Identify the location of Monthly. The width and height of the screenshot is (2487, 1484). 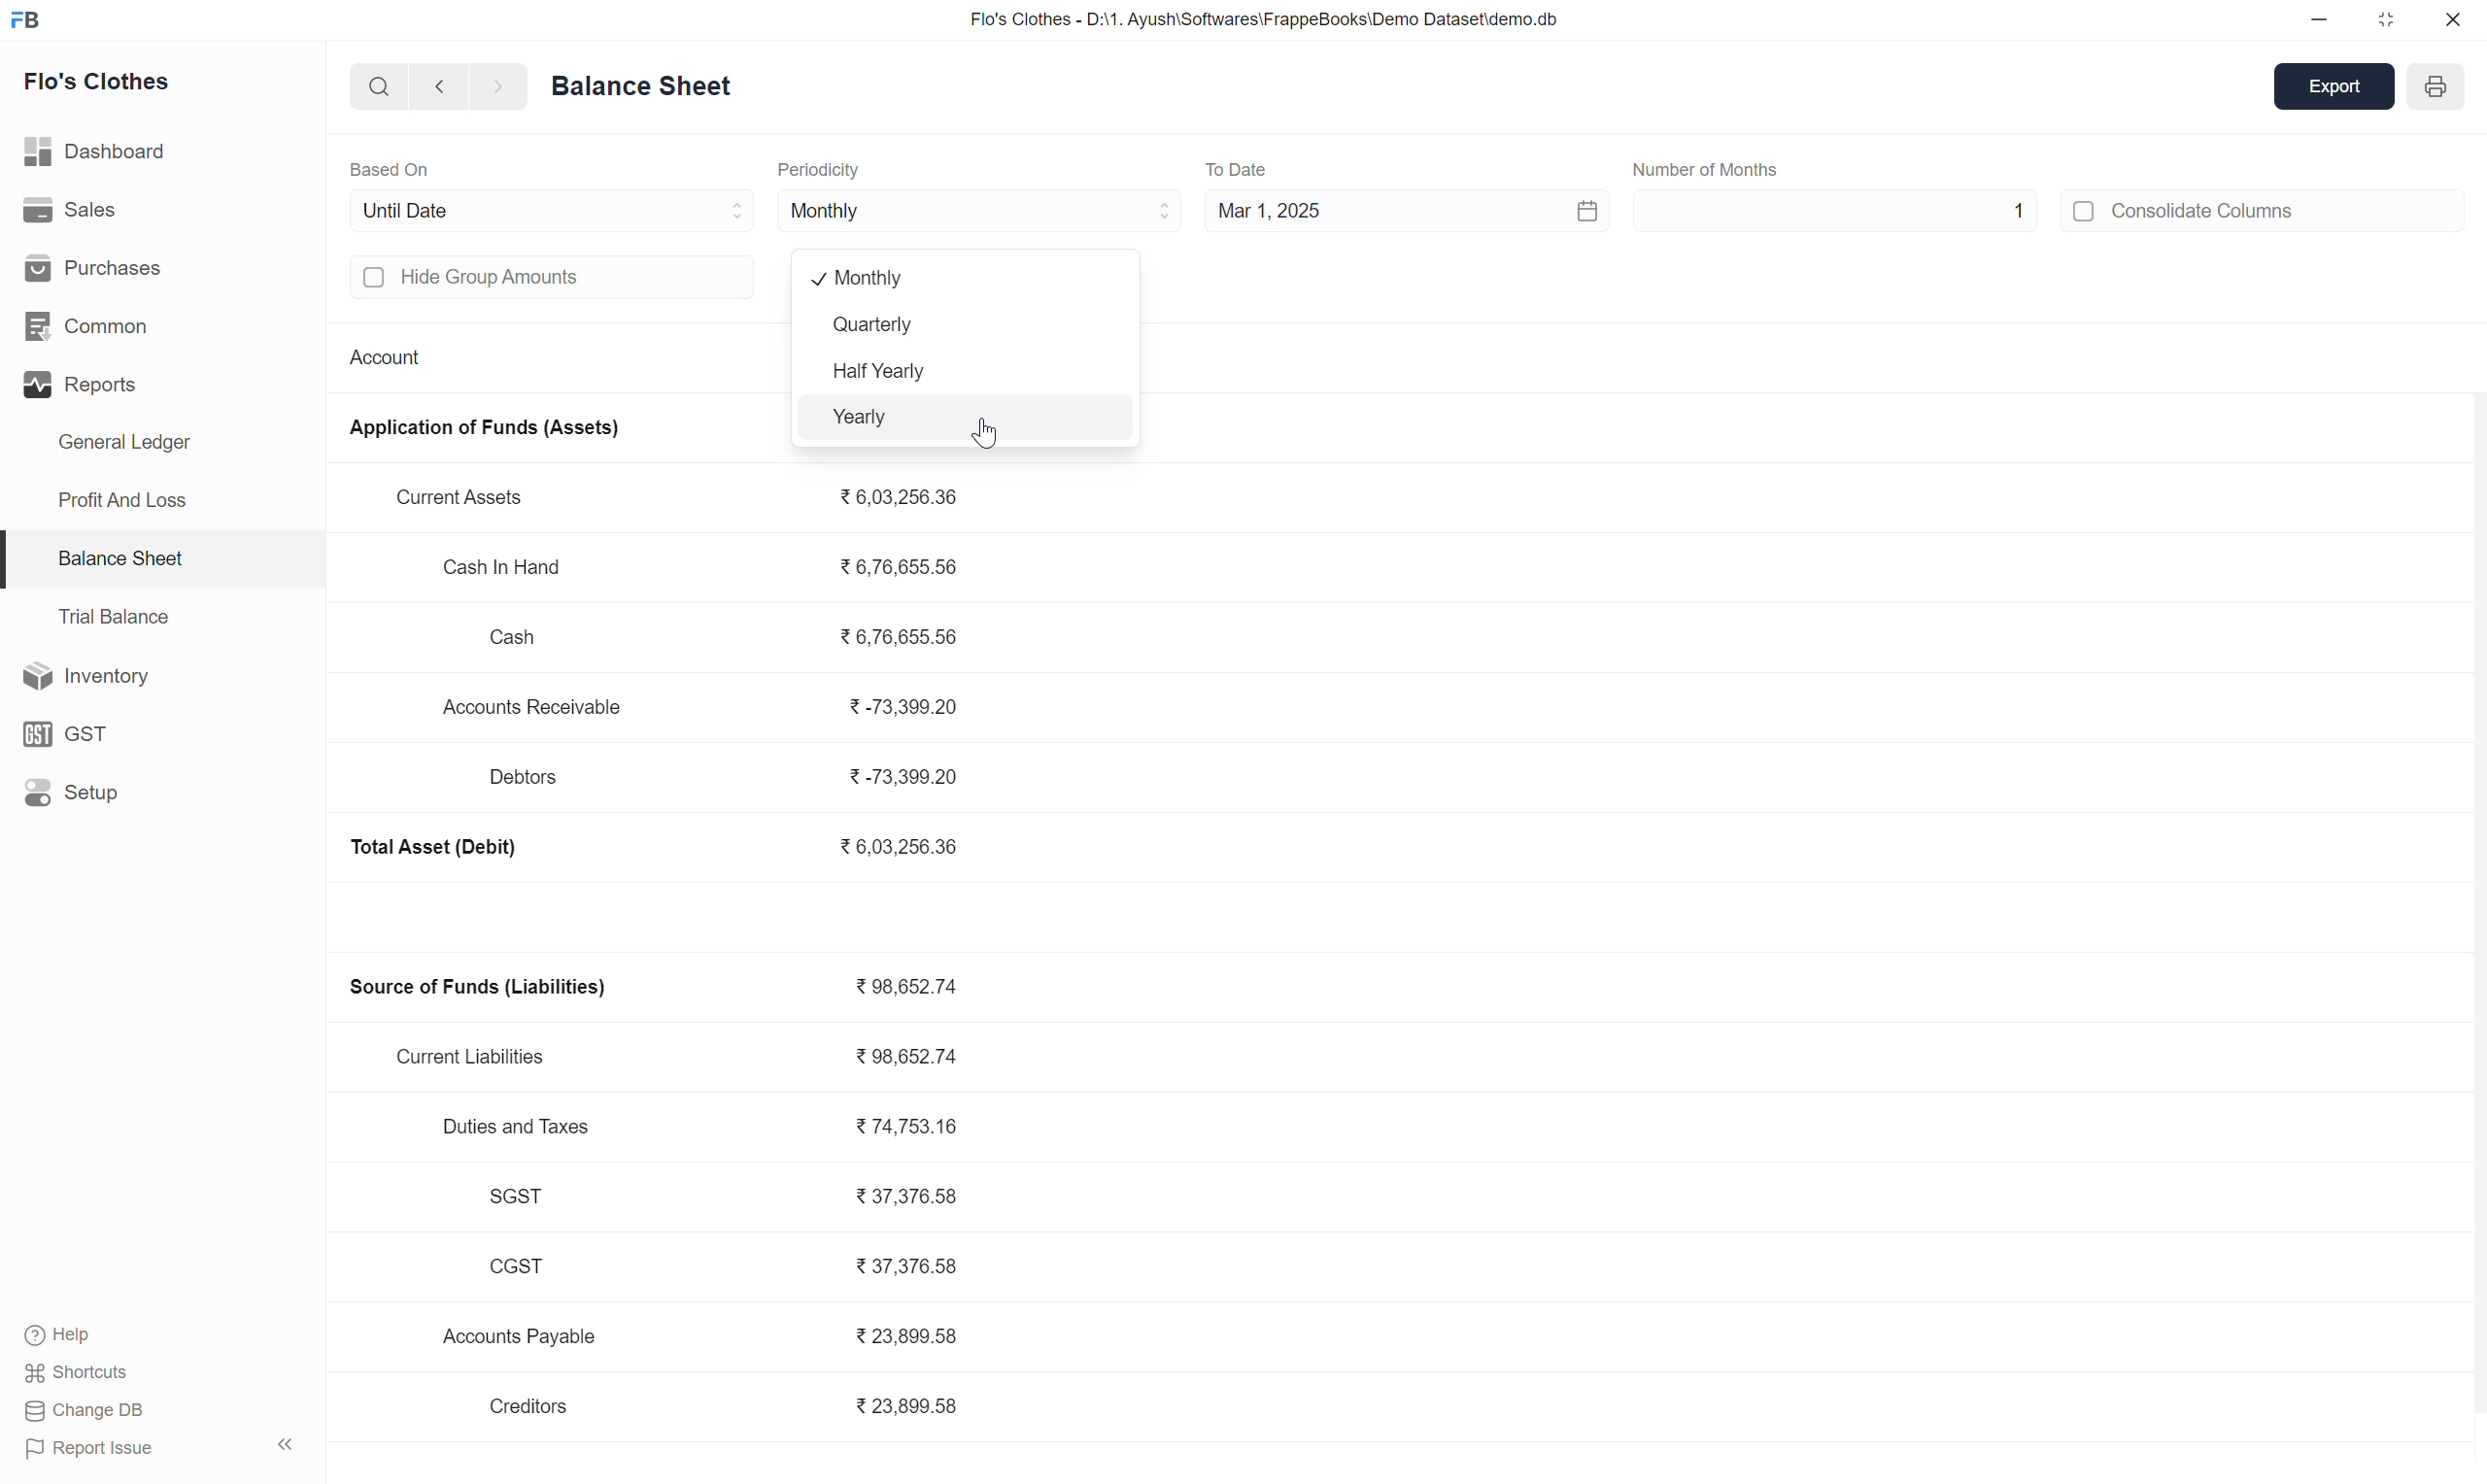
(972, 209).